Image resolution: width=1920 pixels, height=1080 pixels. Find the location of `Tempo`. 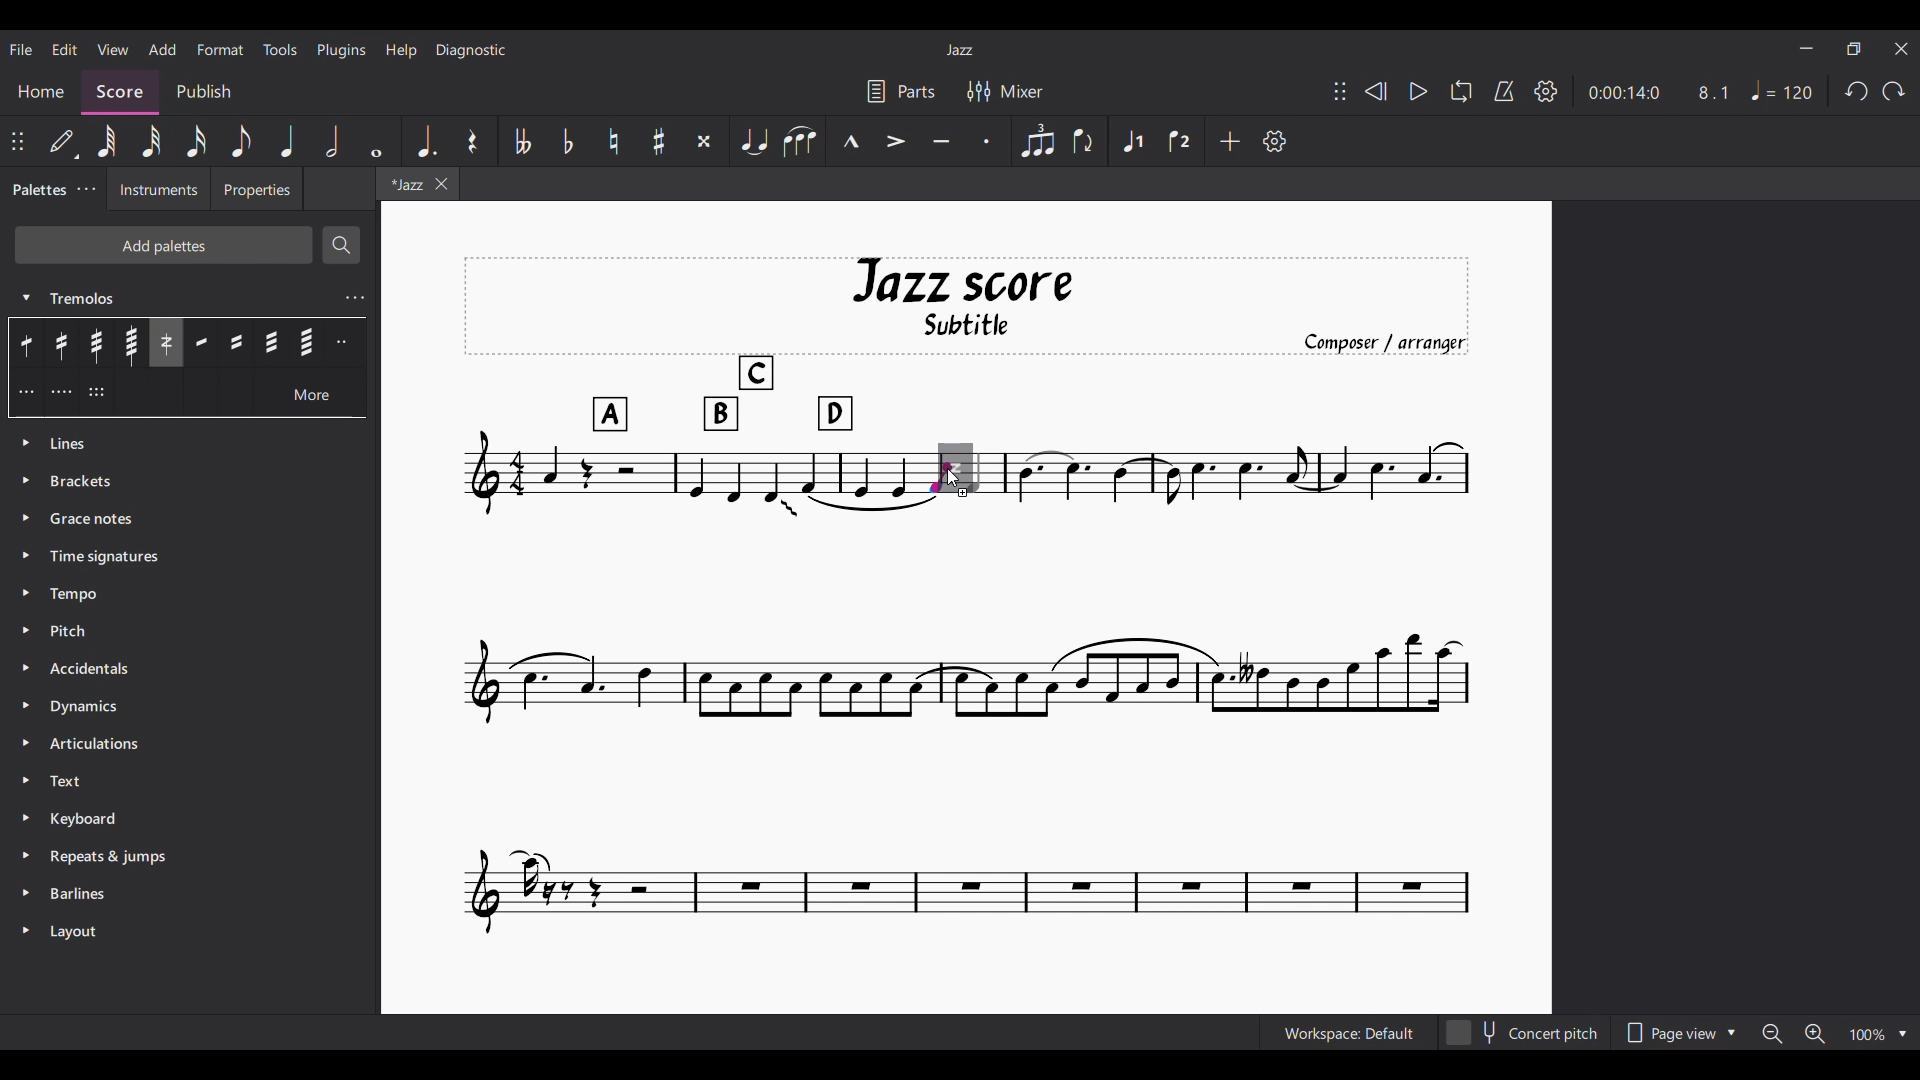

Tempo is located at coordinates (1782, 90).